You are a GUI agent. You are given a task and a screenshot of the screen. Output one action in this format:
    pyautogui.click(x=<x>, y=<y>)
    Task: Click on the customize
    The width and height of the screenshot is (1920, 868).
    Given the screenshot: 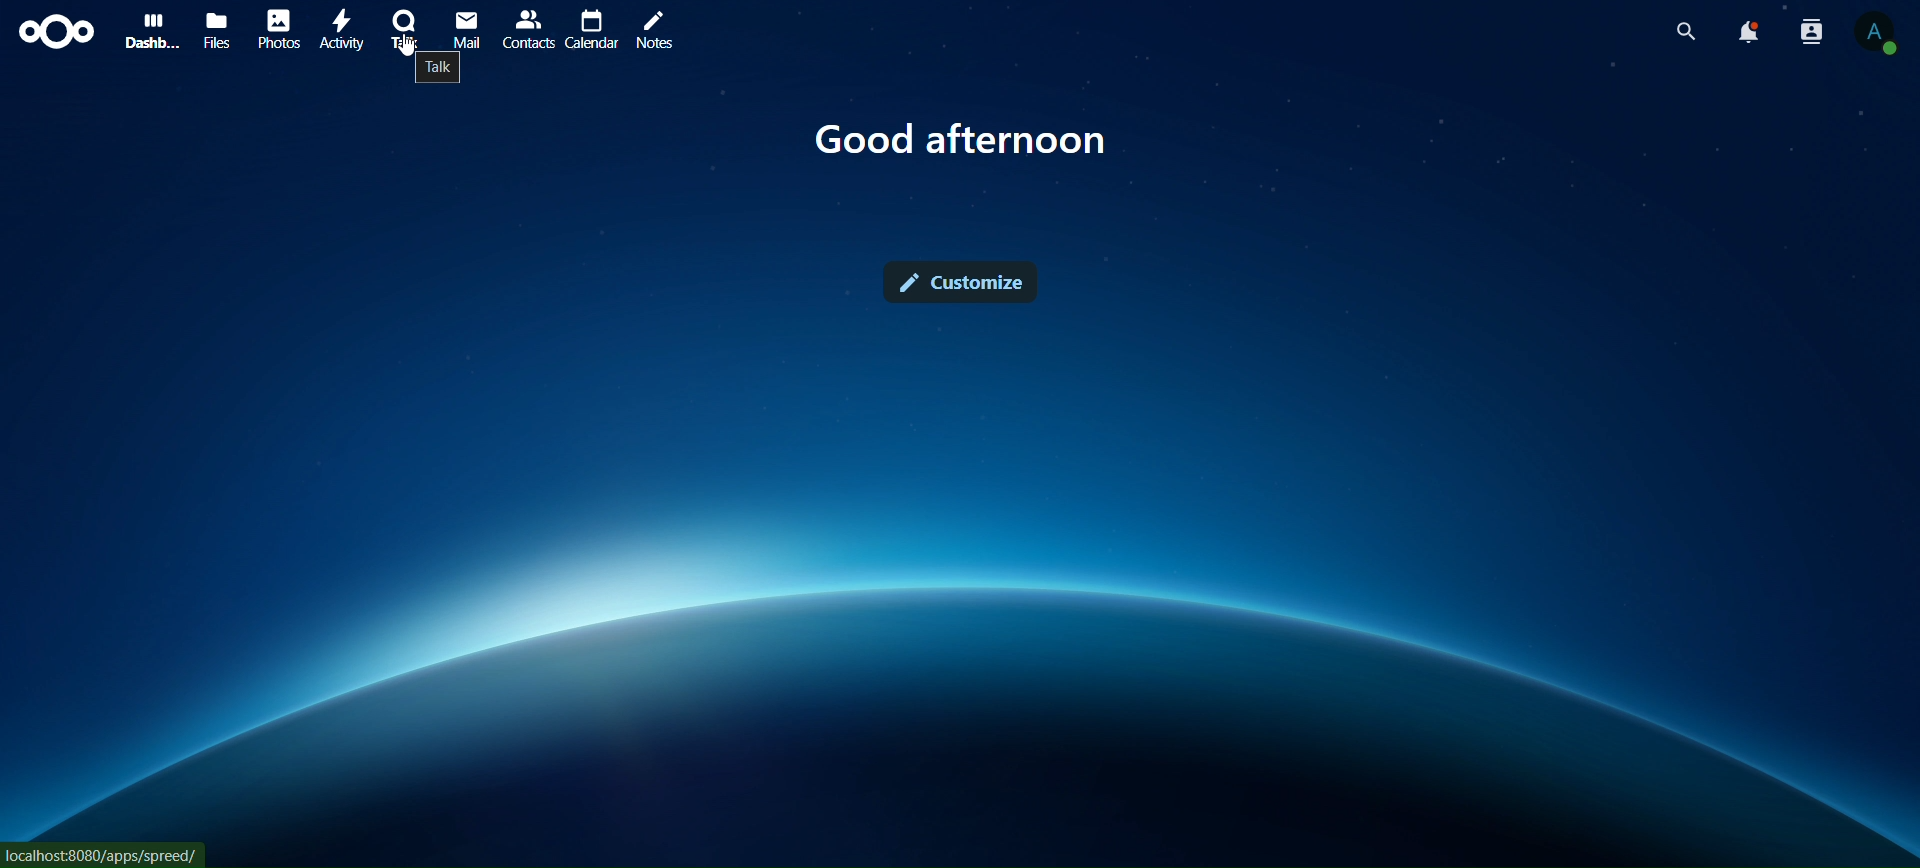 What is the action you would take?
    pyautogui.click(x=961, y=280)
    